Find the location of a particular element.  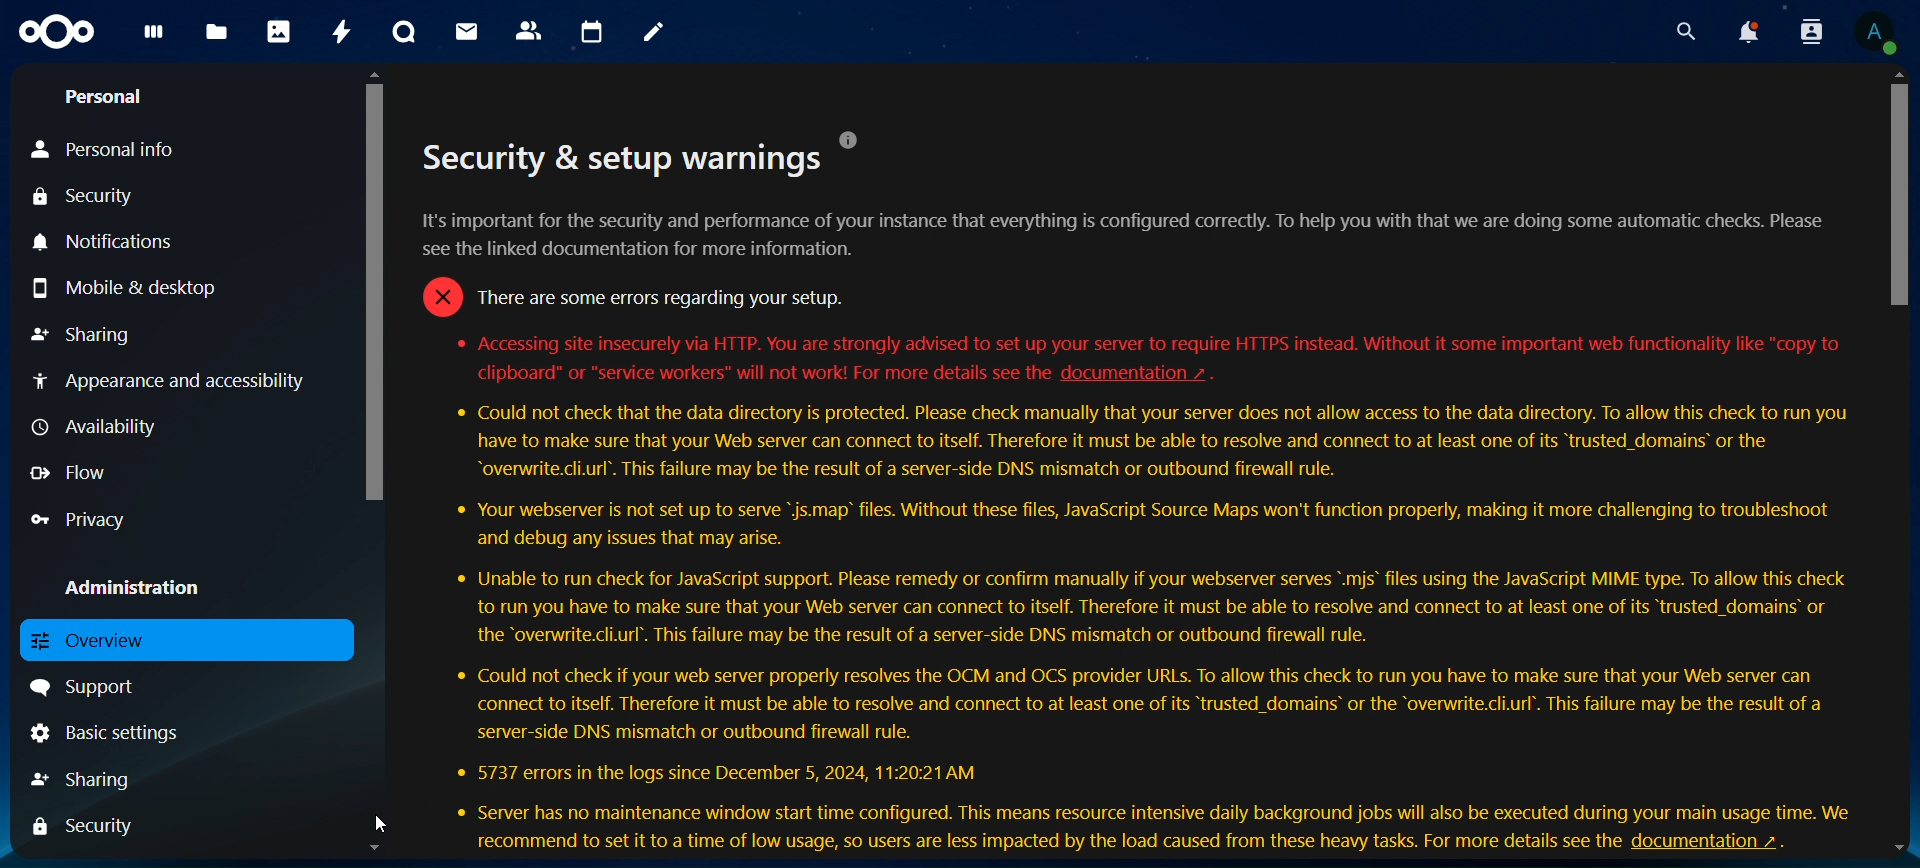

icon is located at coordinates (60, 37).